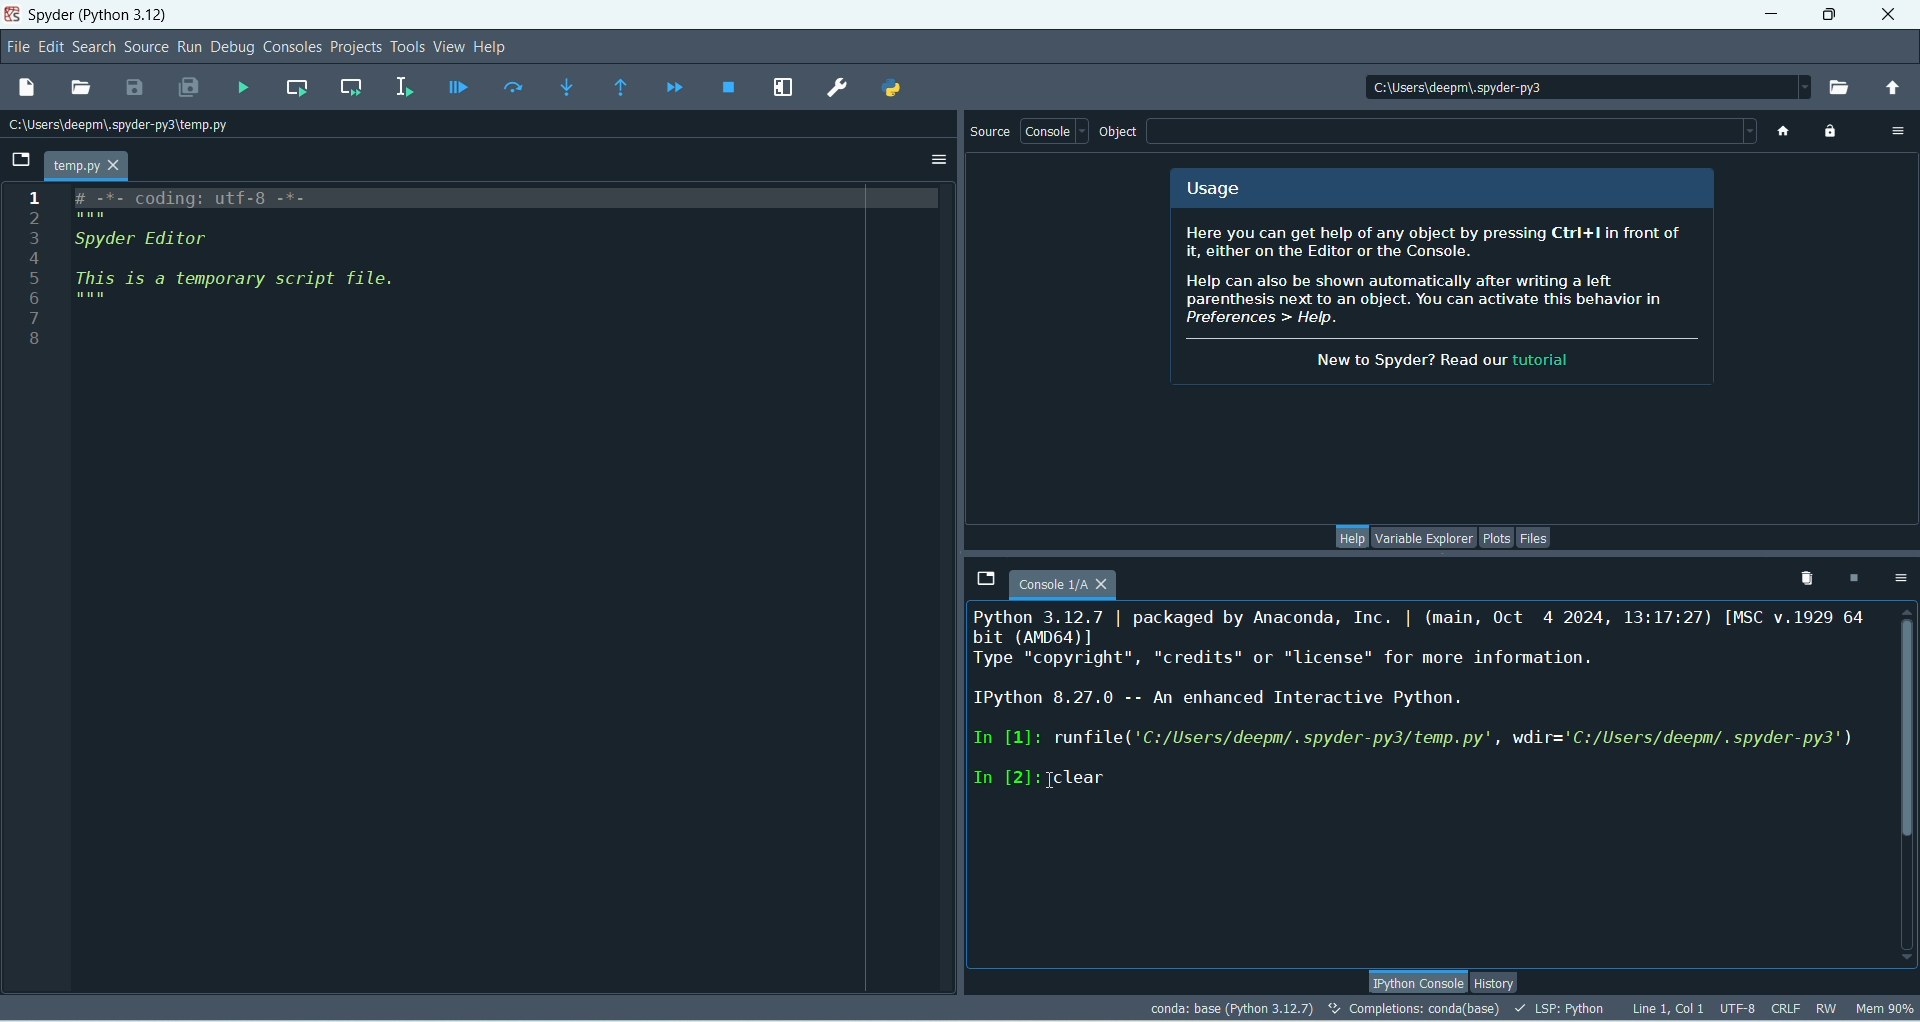 This screenshot has width=1920, height=1022. Describe the element at coordinates (1072, 584) in the screenshot. I see `console` at that location.